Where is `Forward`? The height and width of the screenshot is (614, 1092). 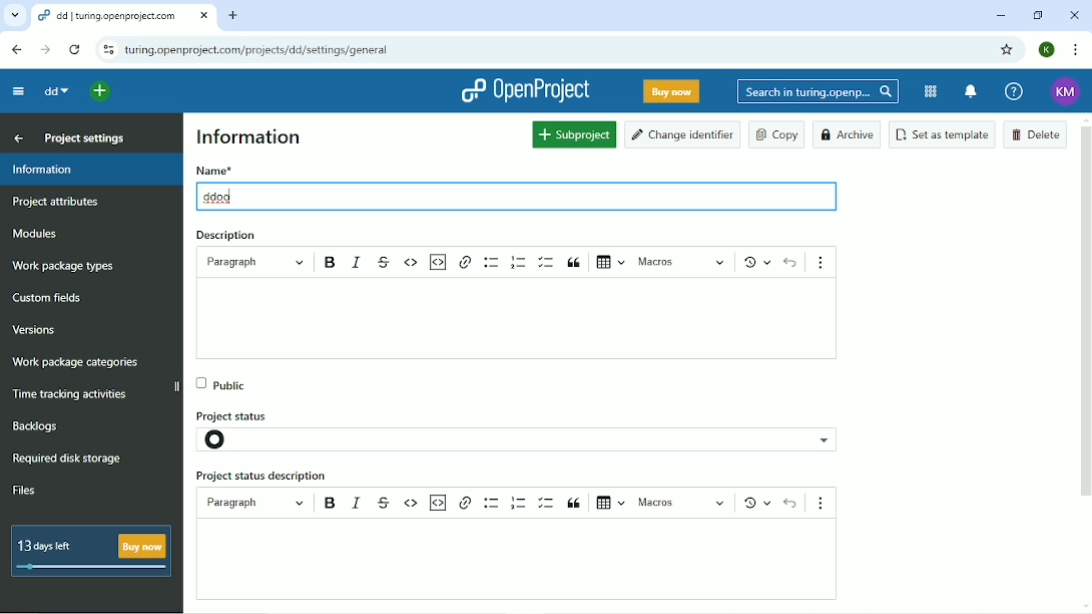 Forward is located at coordinates (45, 51).